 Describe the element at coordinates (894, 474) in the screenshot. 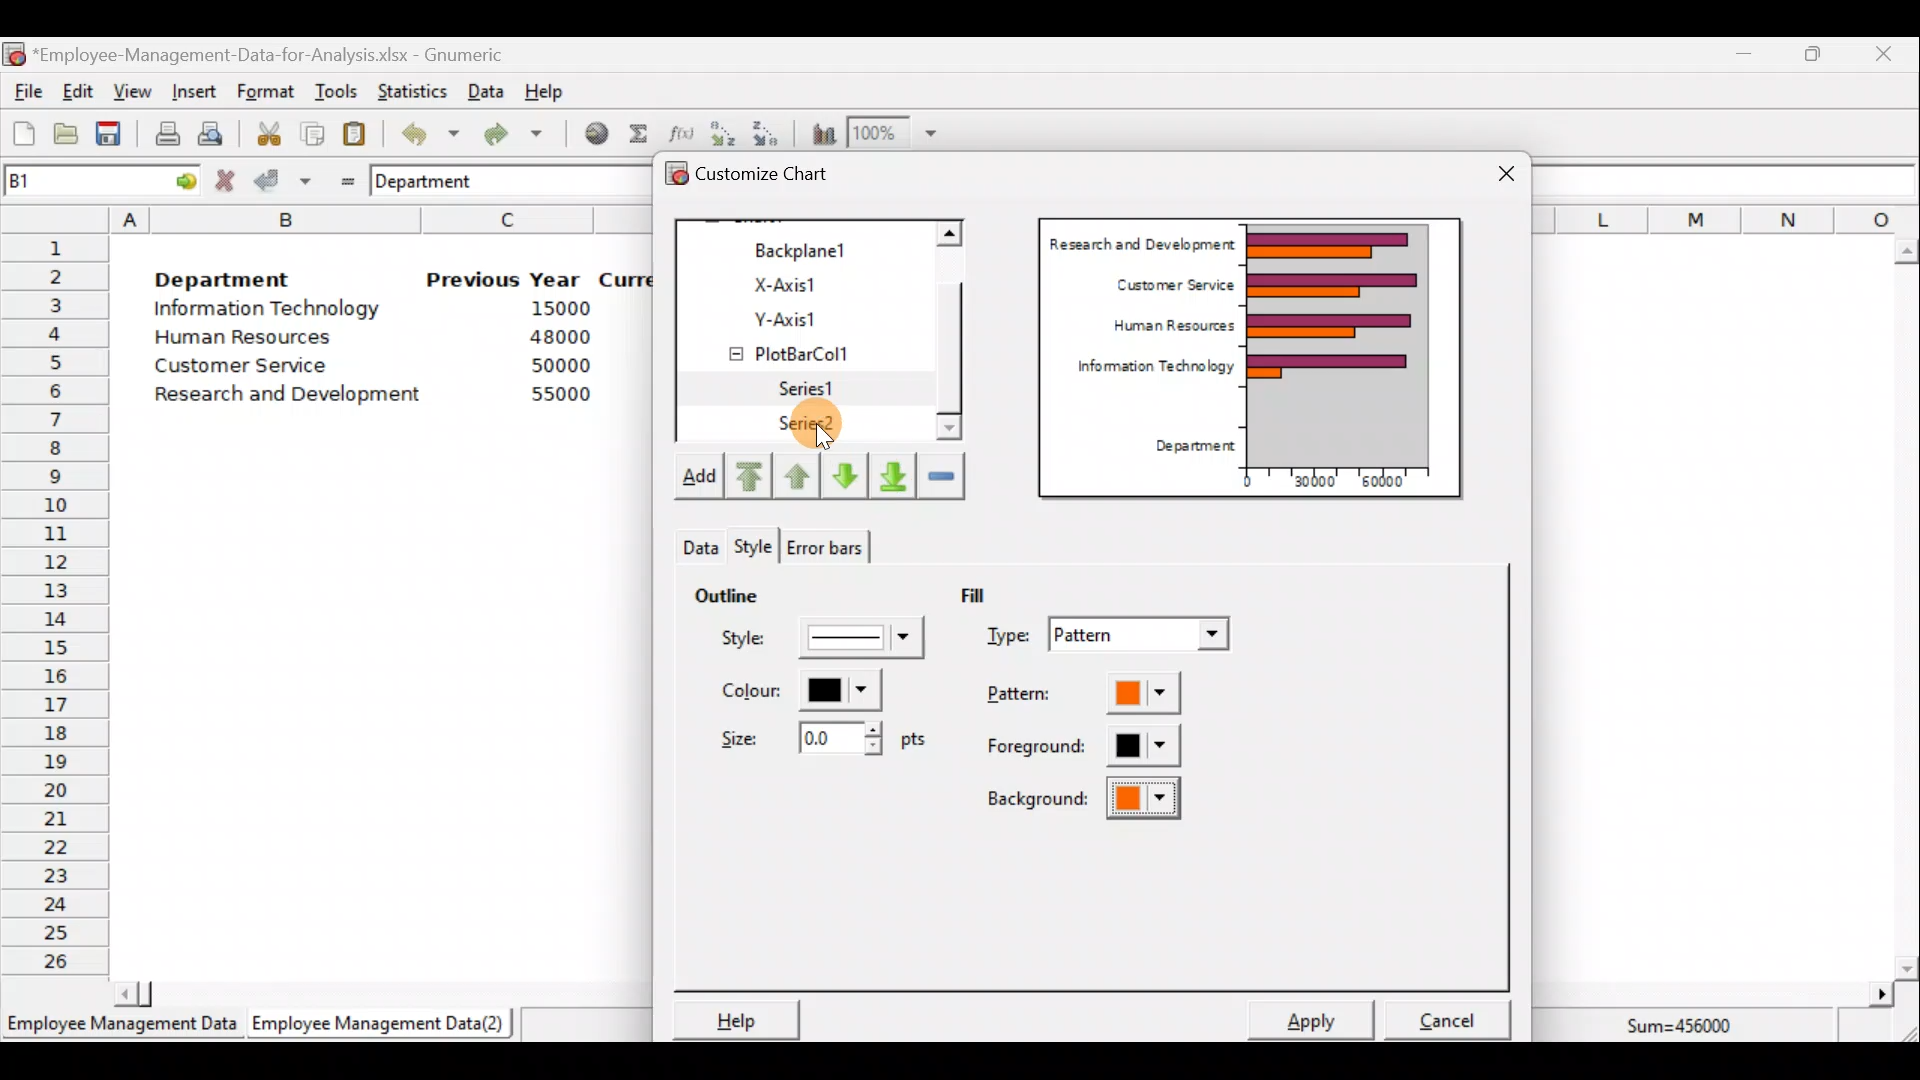

I see `Move downward` at that location.